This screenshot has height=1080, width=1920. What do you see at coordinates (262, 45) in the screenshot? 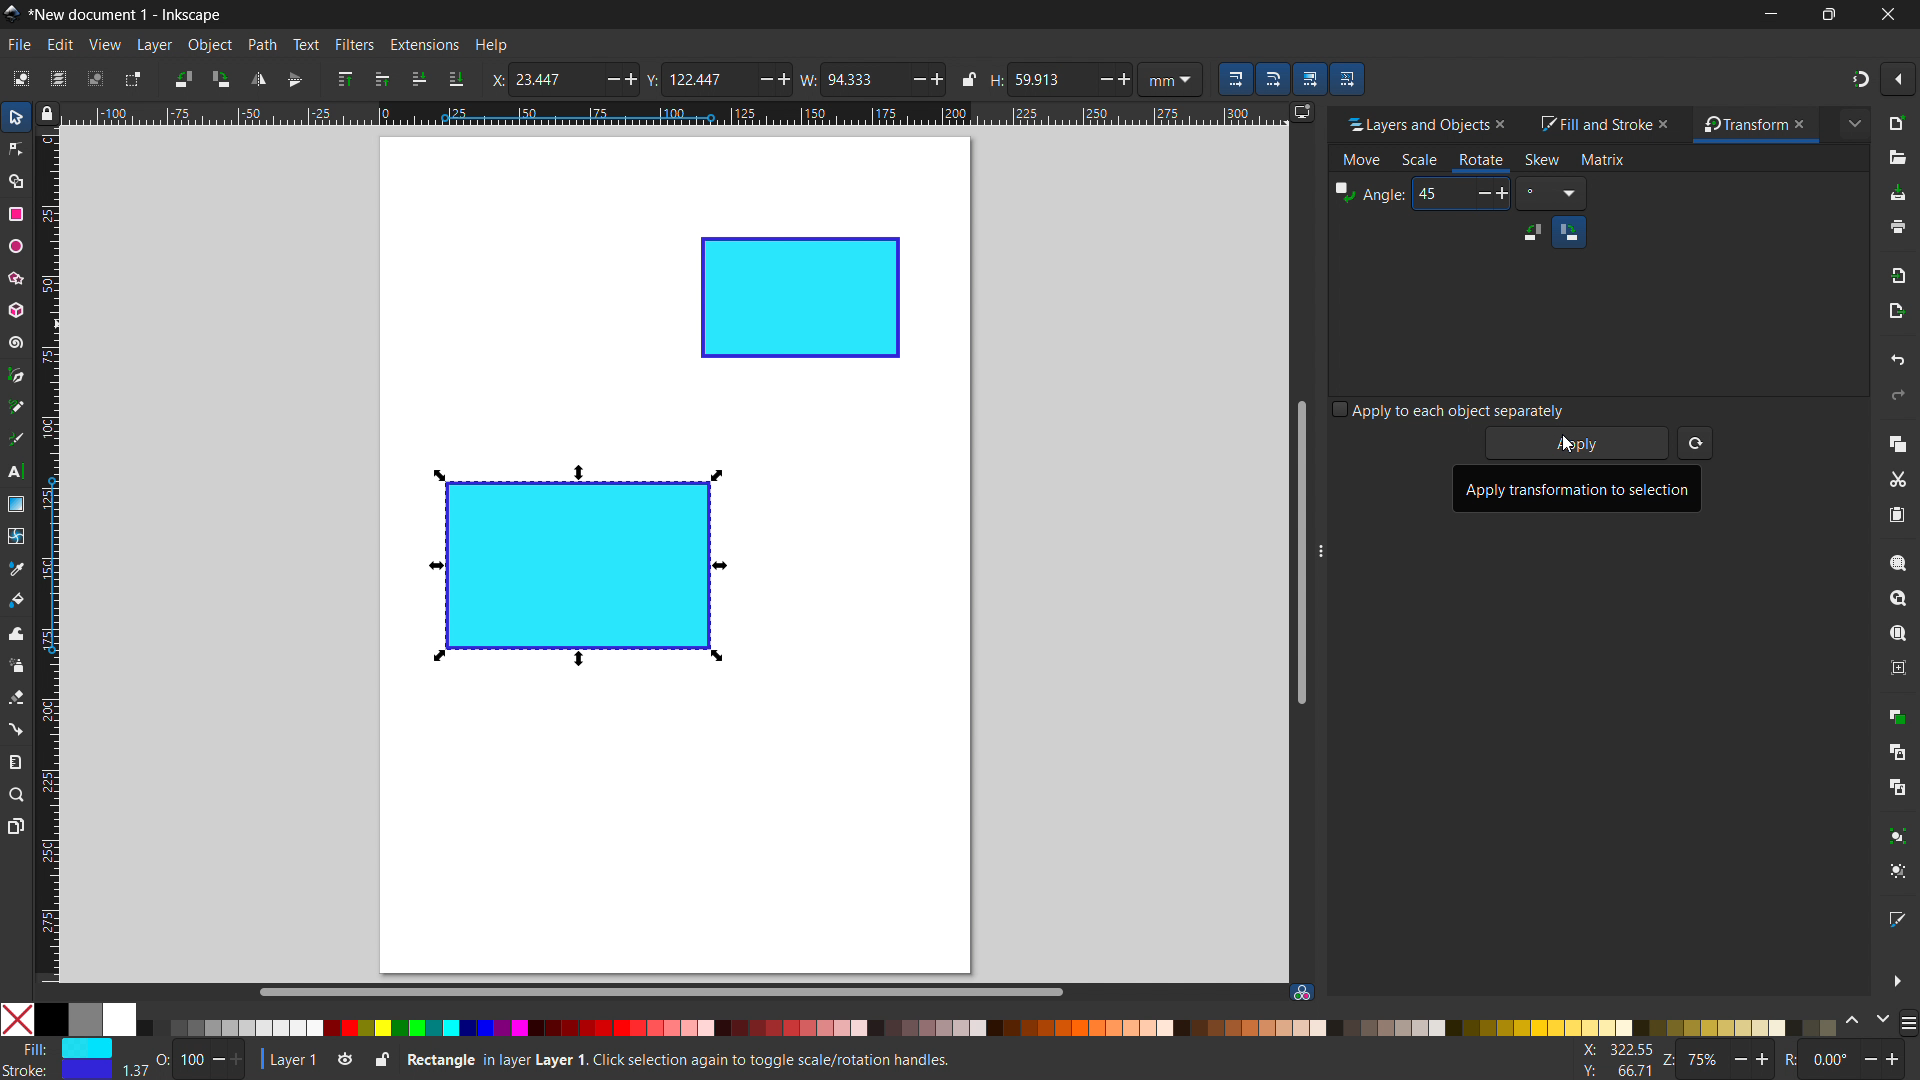
I see `path` at bounding box center [262, 45].